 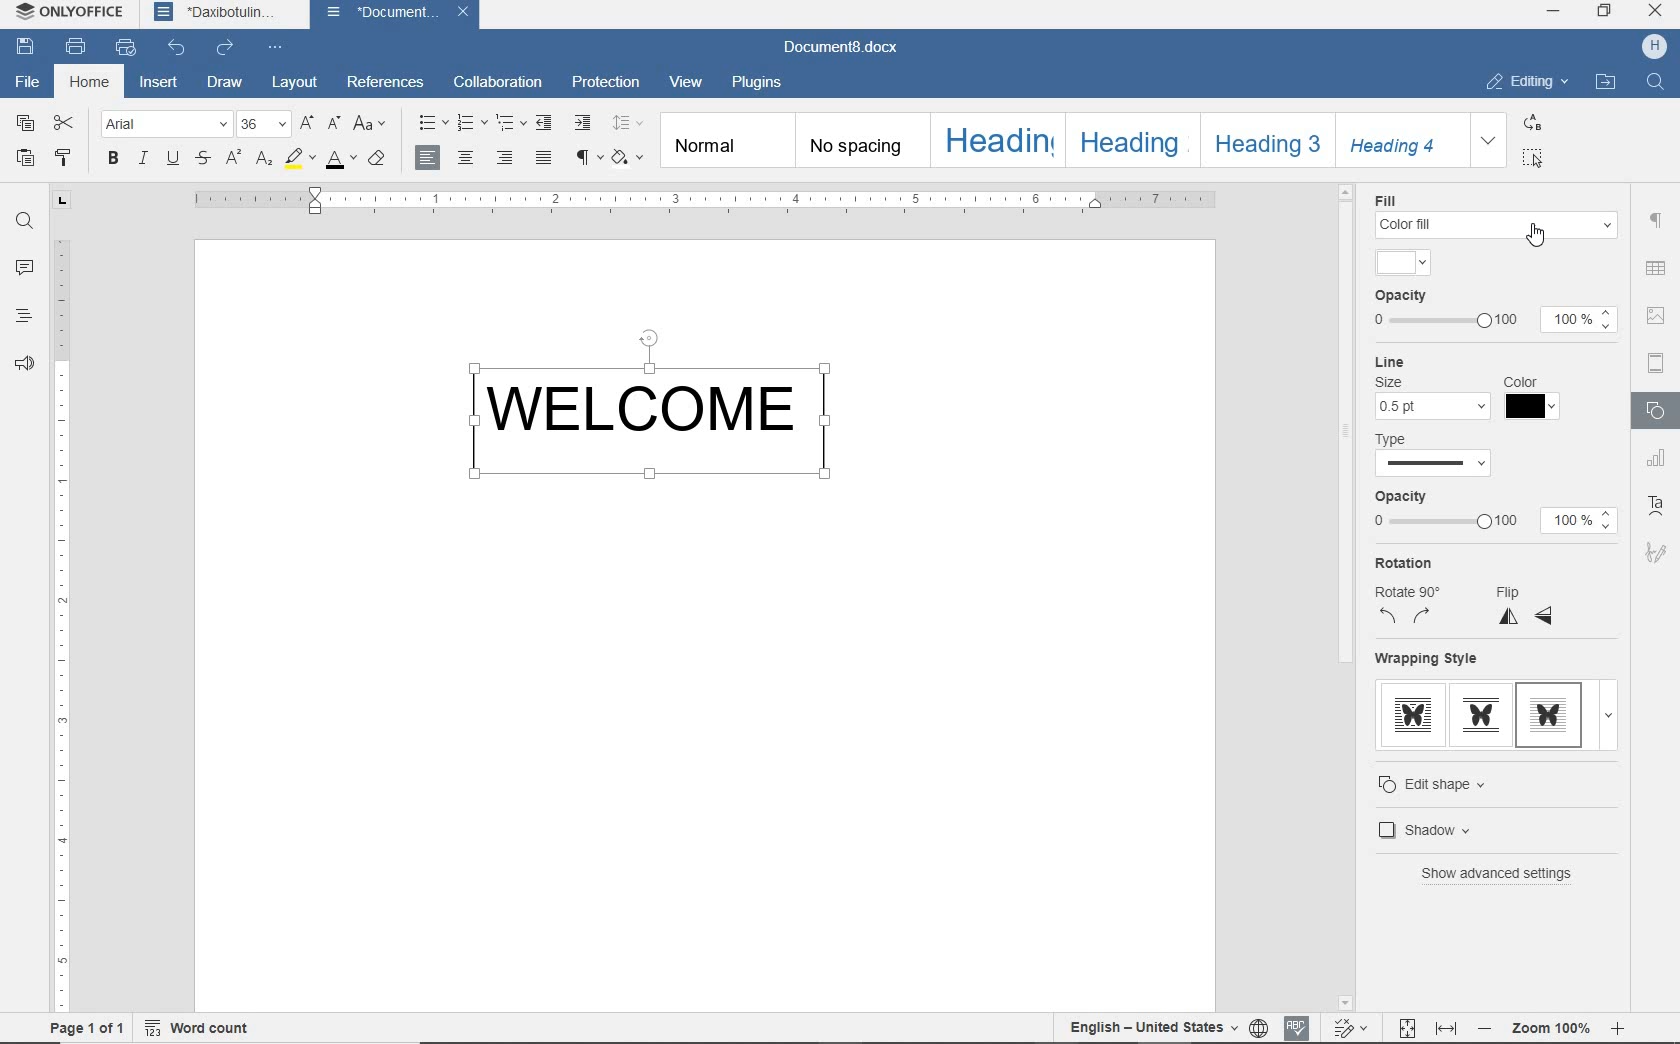 I want to click on SUPERSCRIPT, so click(x=232, y=158).